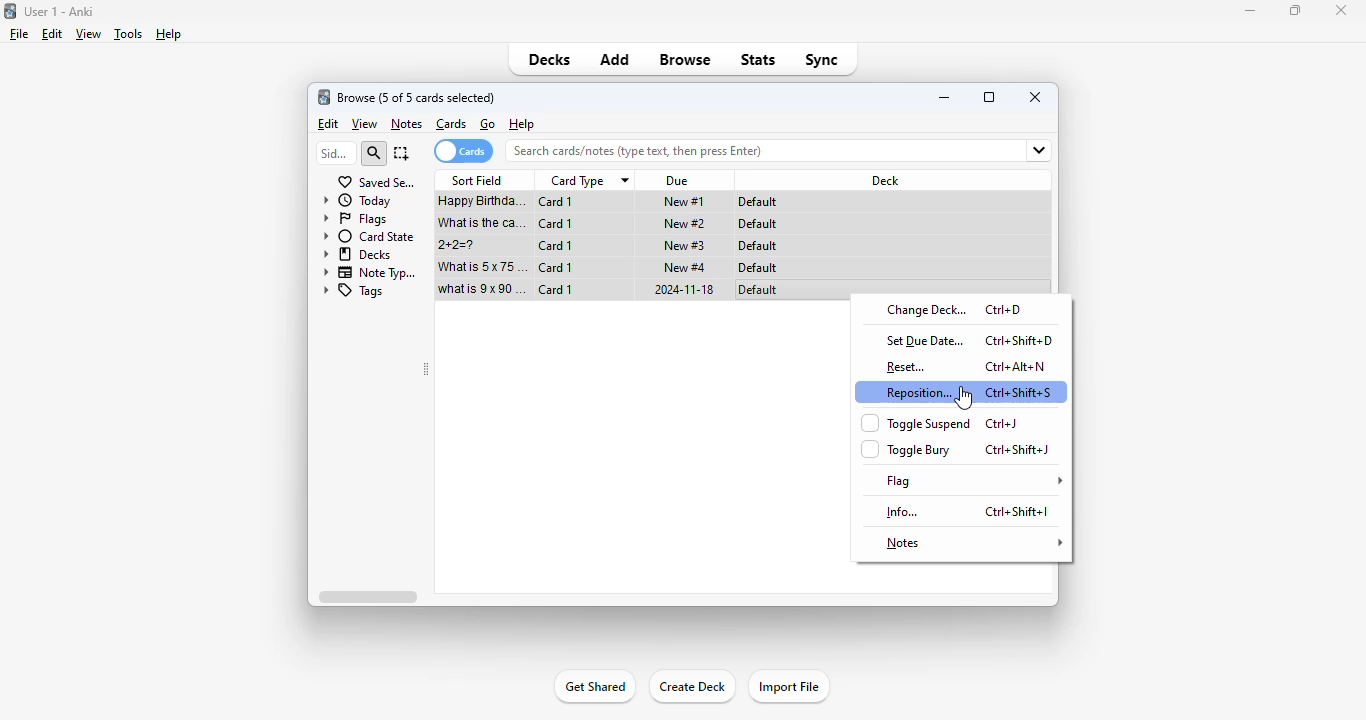 This screenshot has width=1366, height=720. What do you see at coordinates (1294, 11) in the screenshot?
I see `maximize` at bounding box center [1294, 11].